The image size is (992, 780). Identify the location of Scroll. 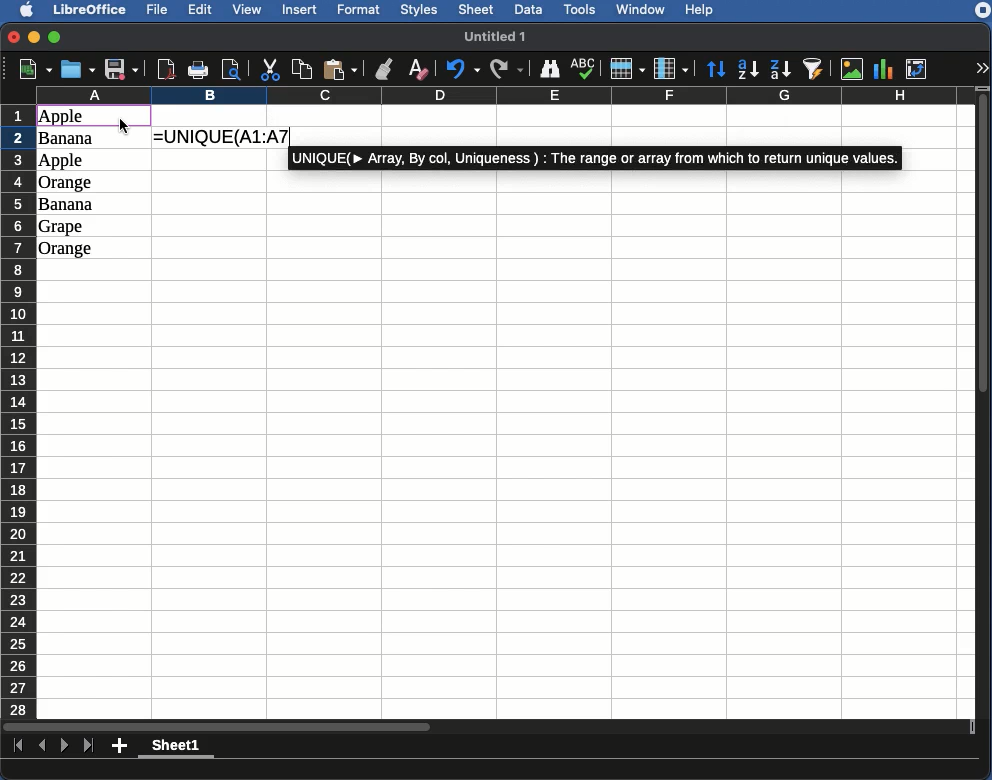
(985, 407).